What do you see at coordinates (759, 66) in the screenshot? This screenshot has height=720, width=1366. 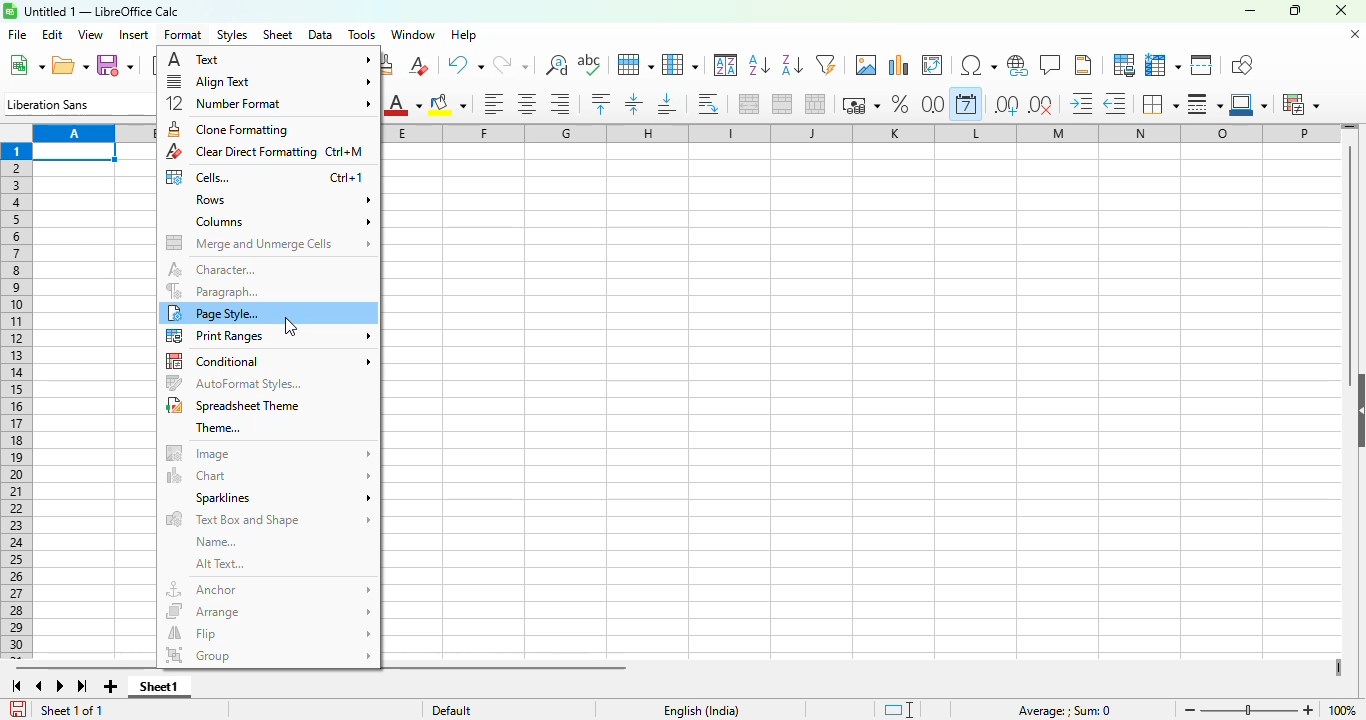 I see `sort ascending` at bounding box center [759, 66].